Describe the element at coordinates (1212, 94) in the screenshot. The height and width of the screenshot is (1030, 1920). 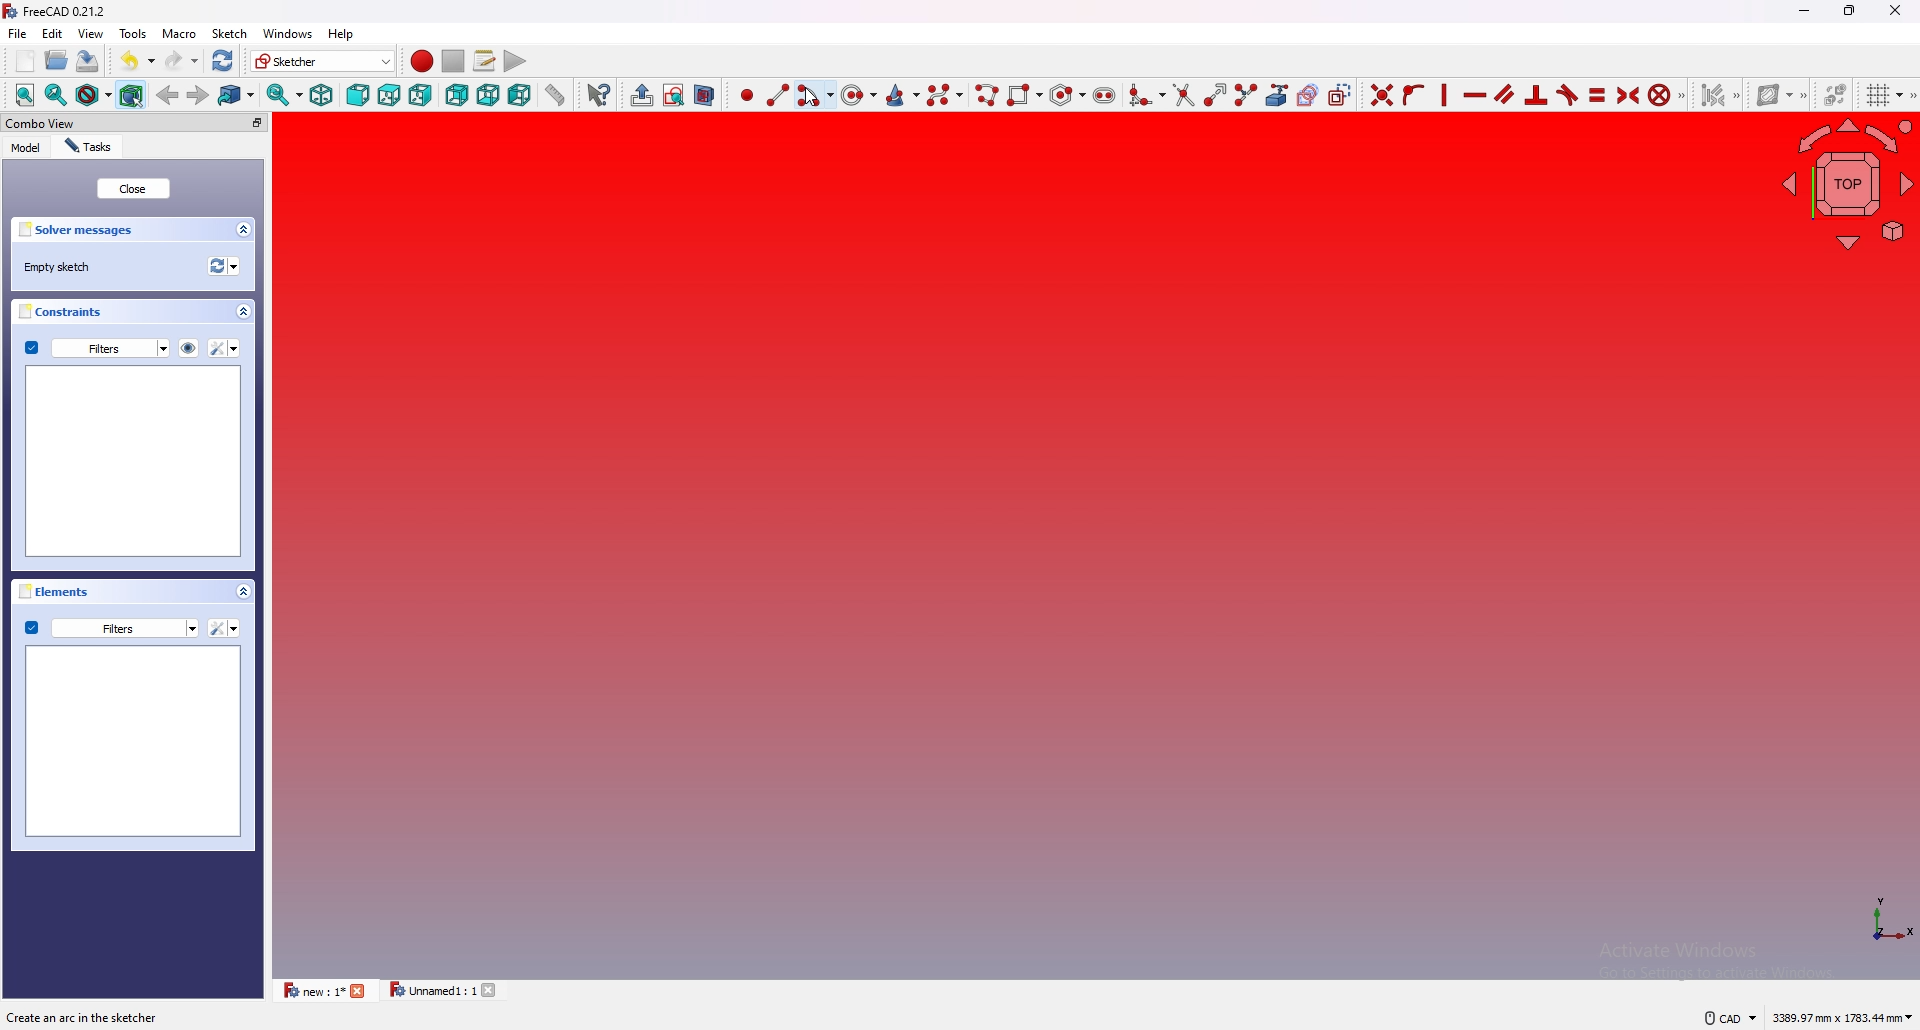
I see `extend edge` at that location.